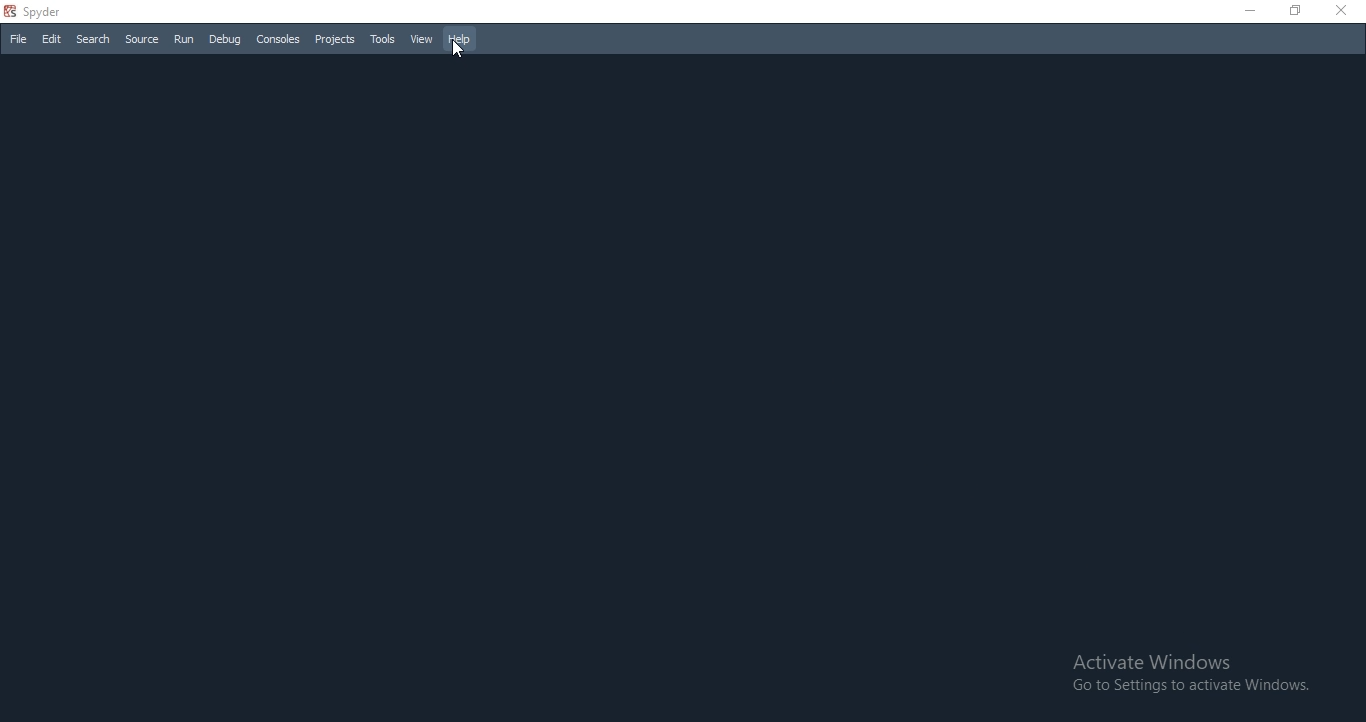 This screenshot has height=722, width=1366. I want to click on File , so click(17, 40).